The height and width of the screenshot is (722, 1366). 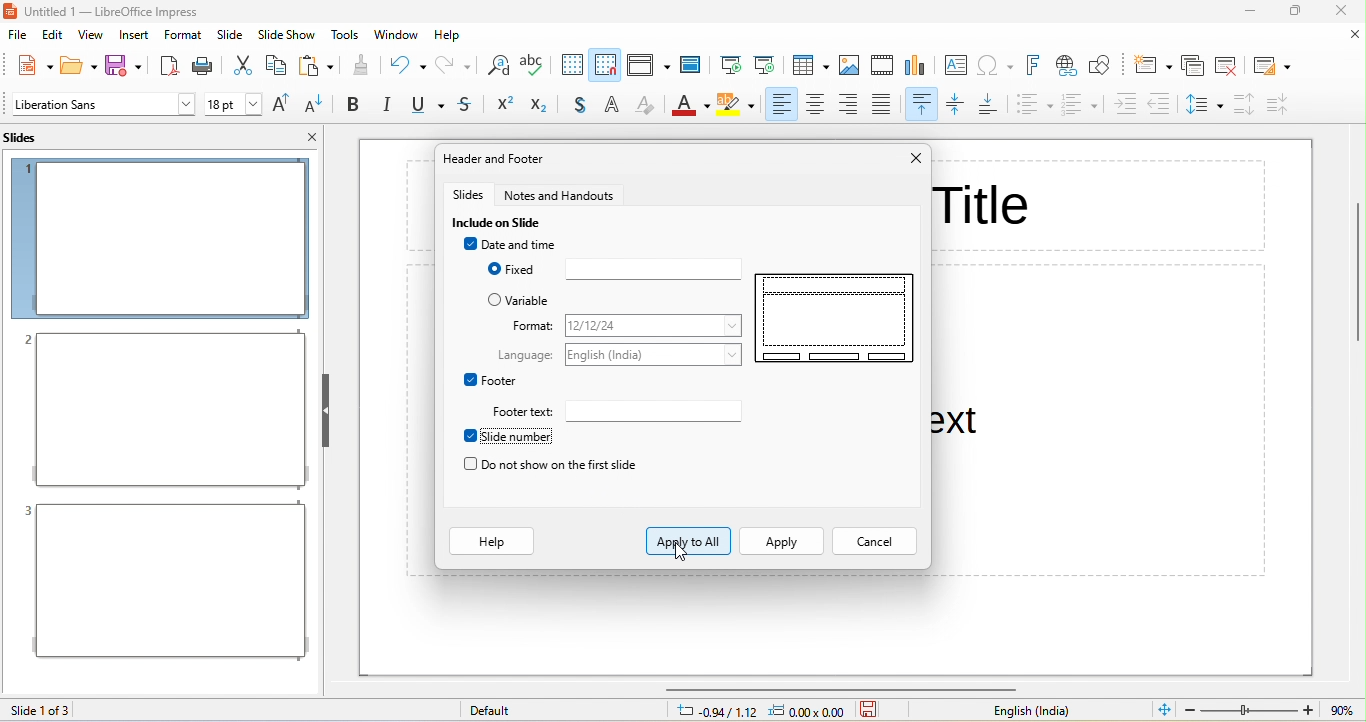 I want to click on redo, so click(x=455, y=65).